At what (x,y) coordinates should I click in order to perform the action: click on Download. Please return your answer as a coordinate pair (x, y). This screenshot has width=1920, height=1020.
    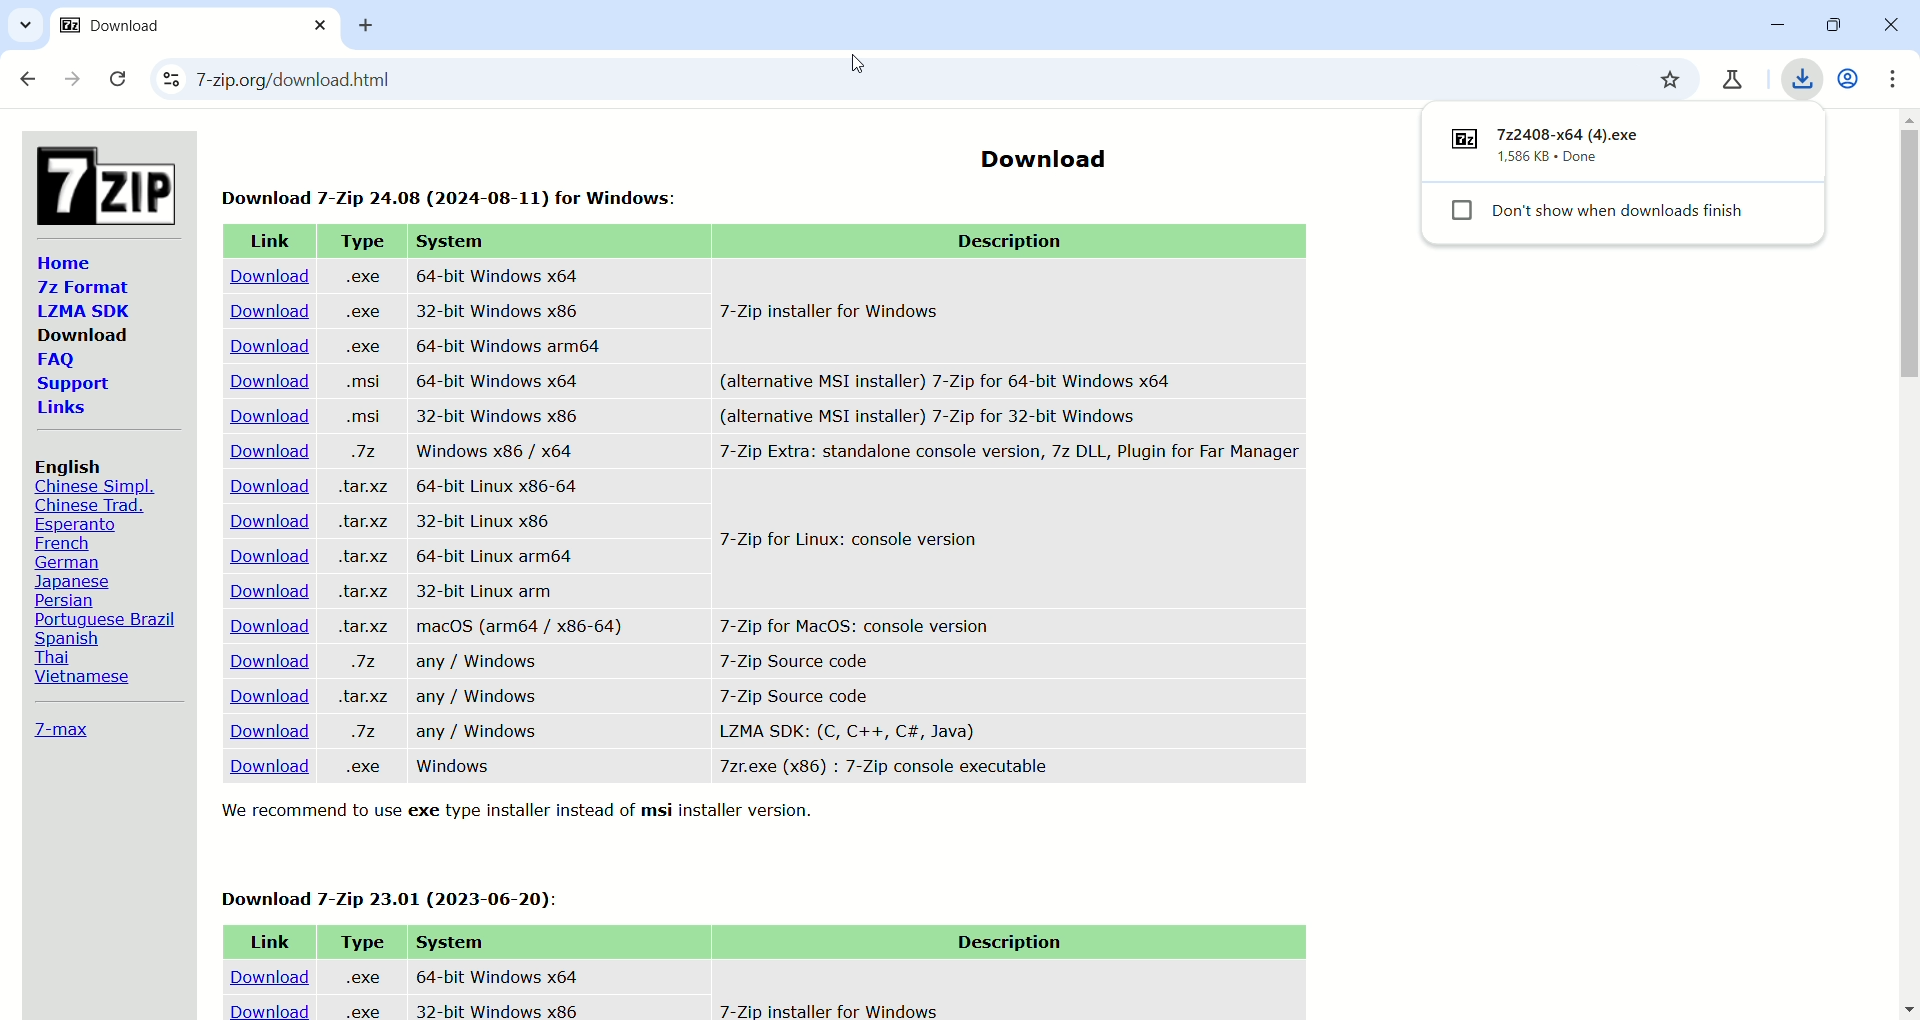
    Looking at the image, I should click on (266, 769).